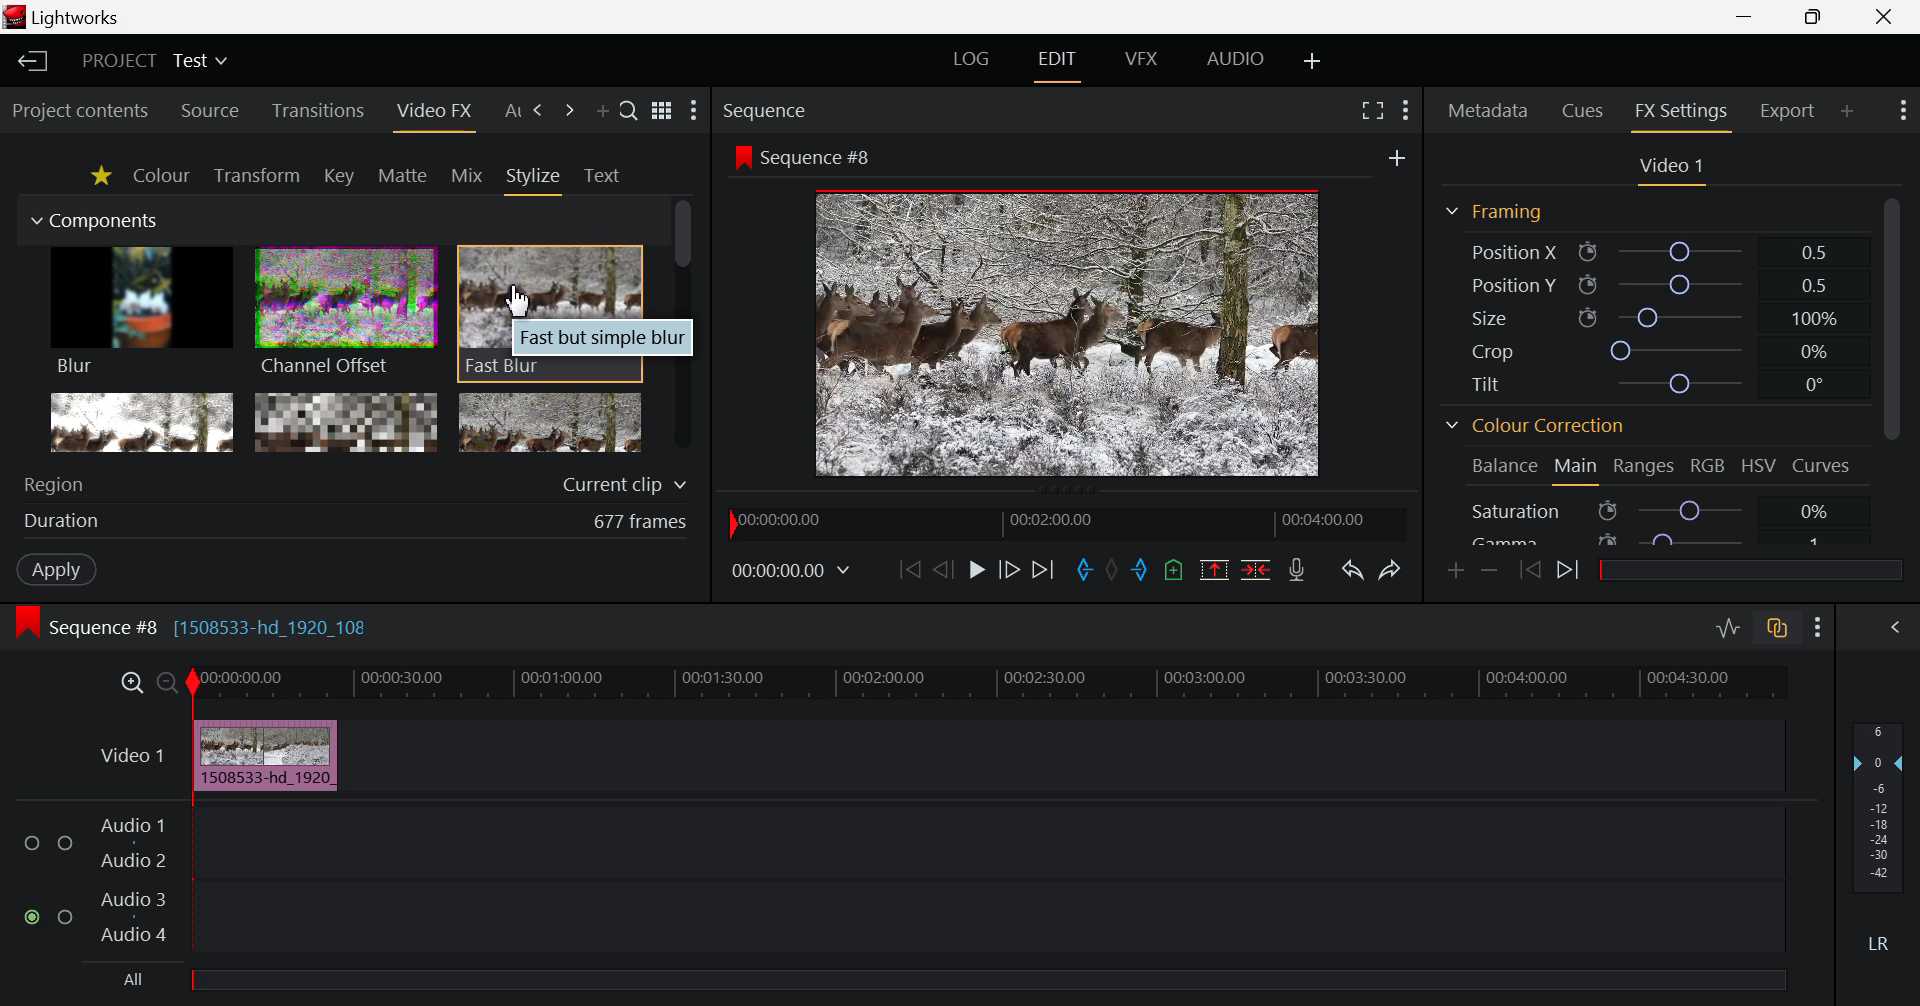 This screenshot has width=1920, height=1006. What do you see at coordinates (1572, 572) in the screenshot?
I see `Next keyframe` at bounding box center [1572, 572].